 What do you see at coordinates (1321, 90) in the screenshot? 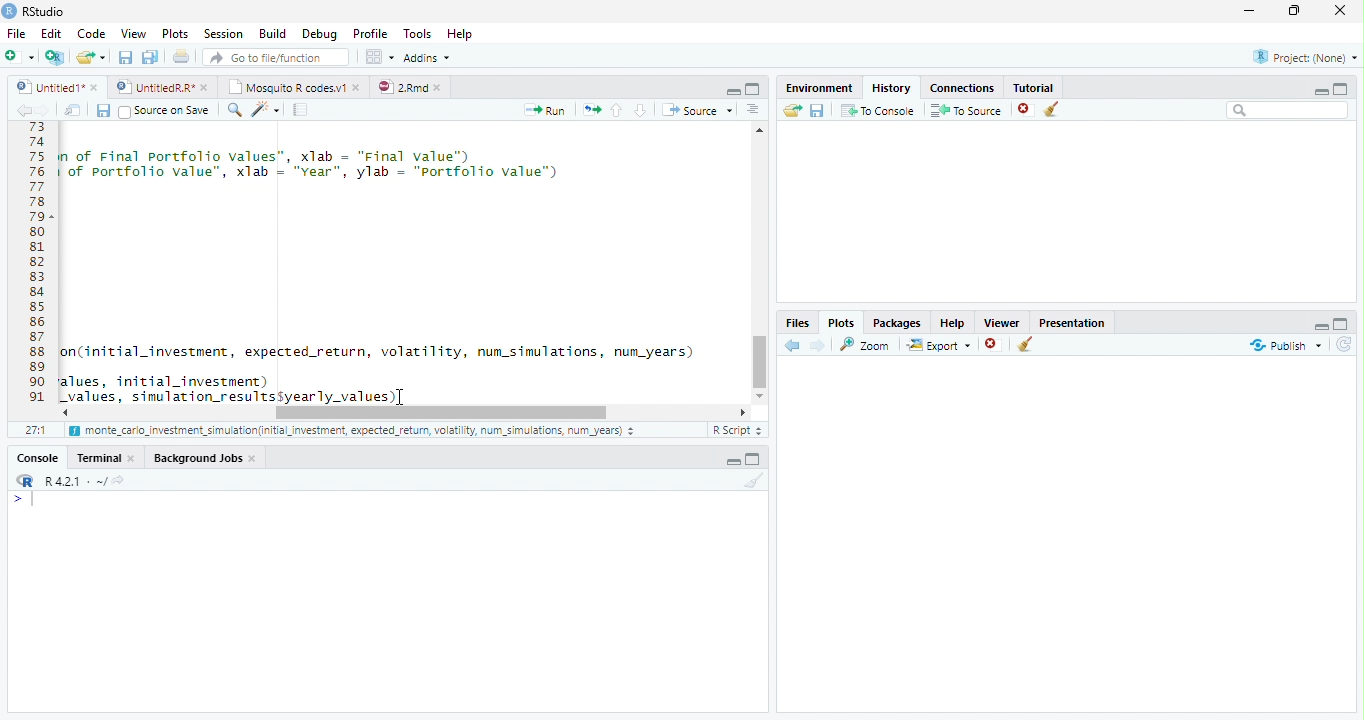
I see `Hide` at bounding box center [1321, 90].